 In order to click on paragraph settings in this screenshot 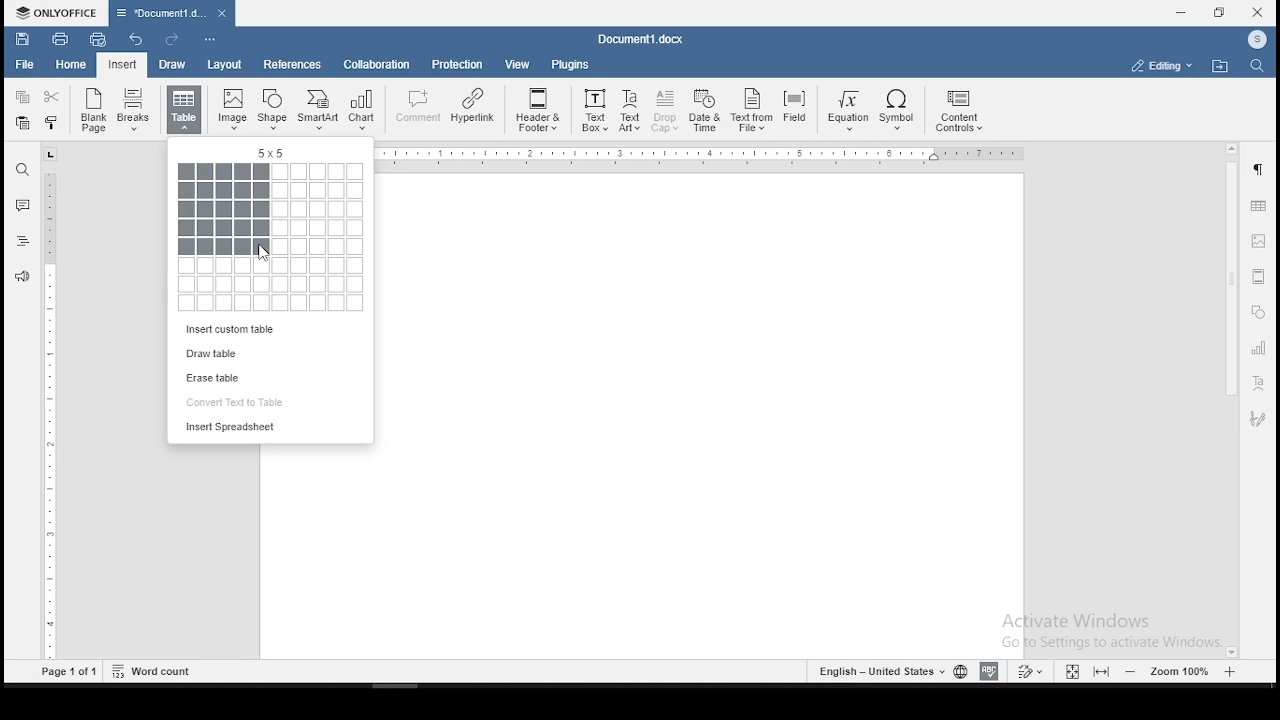, I will do `click(1261, 170)`.